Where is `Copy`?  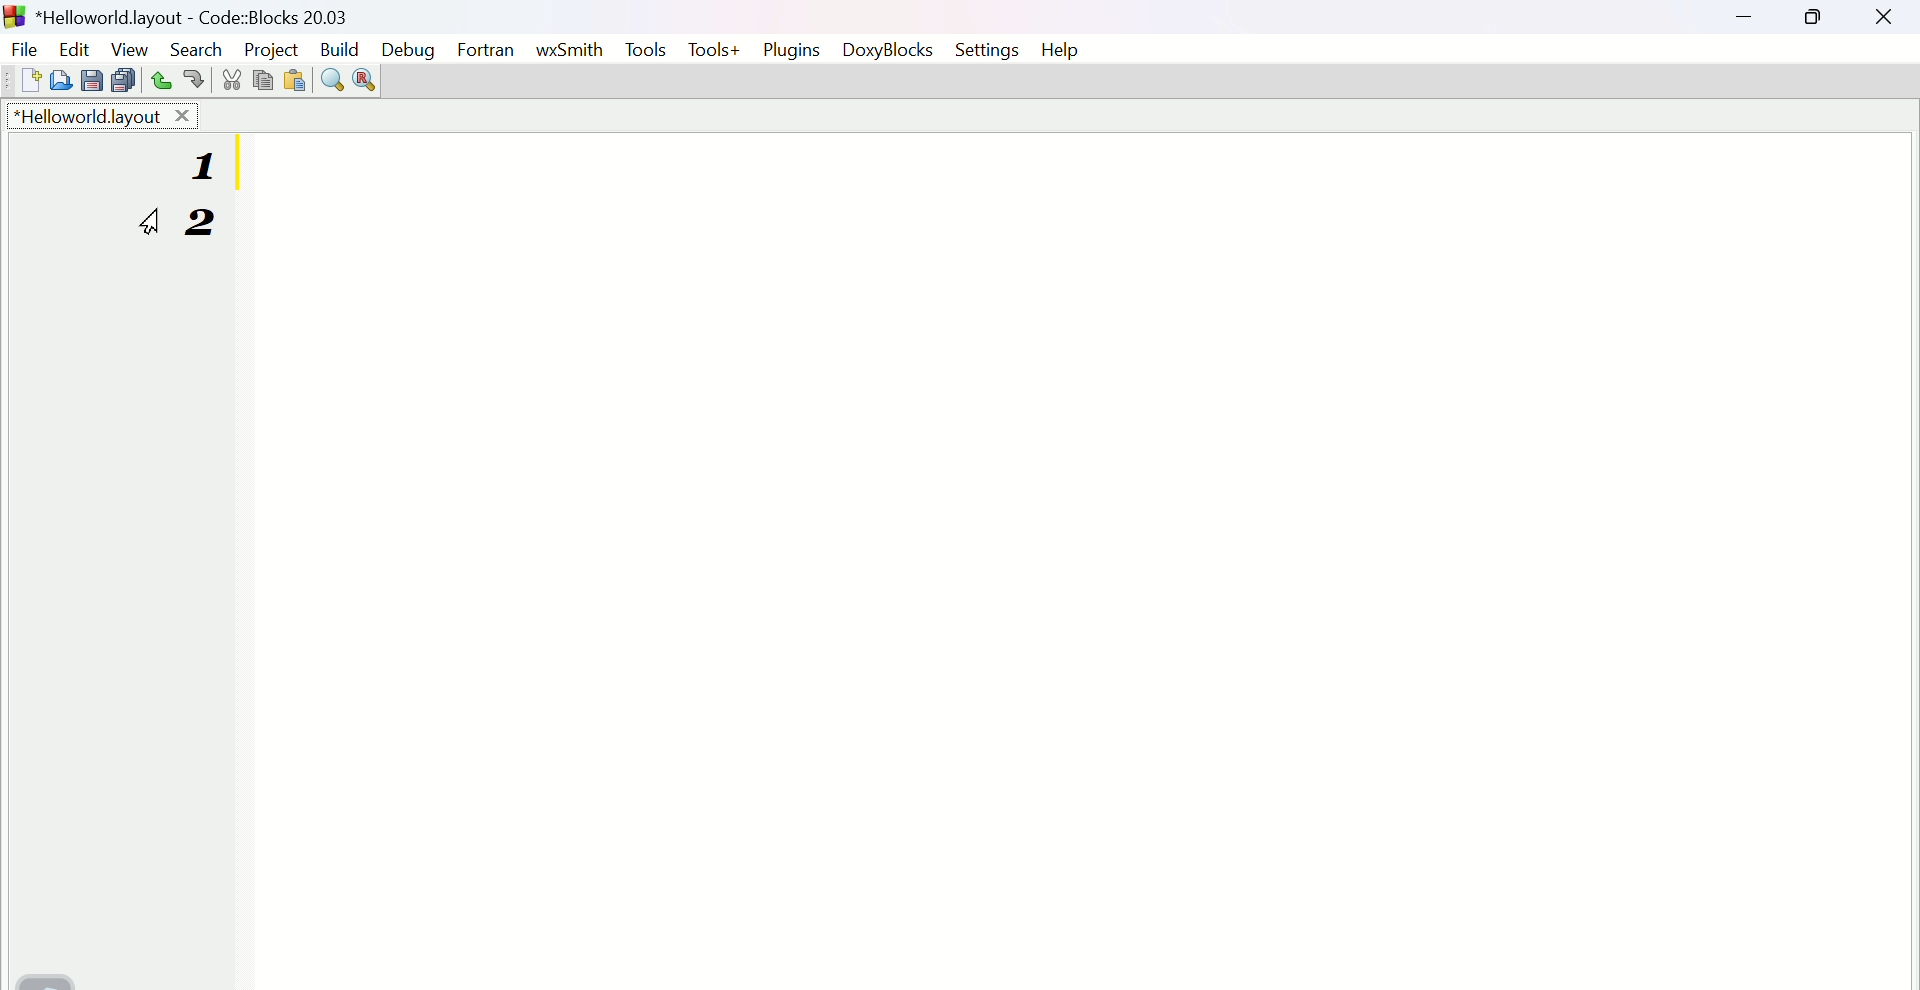 Copy is located at coordinates (263, 78).